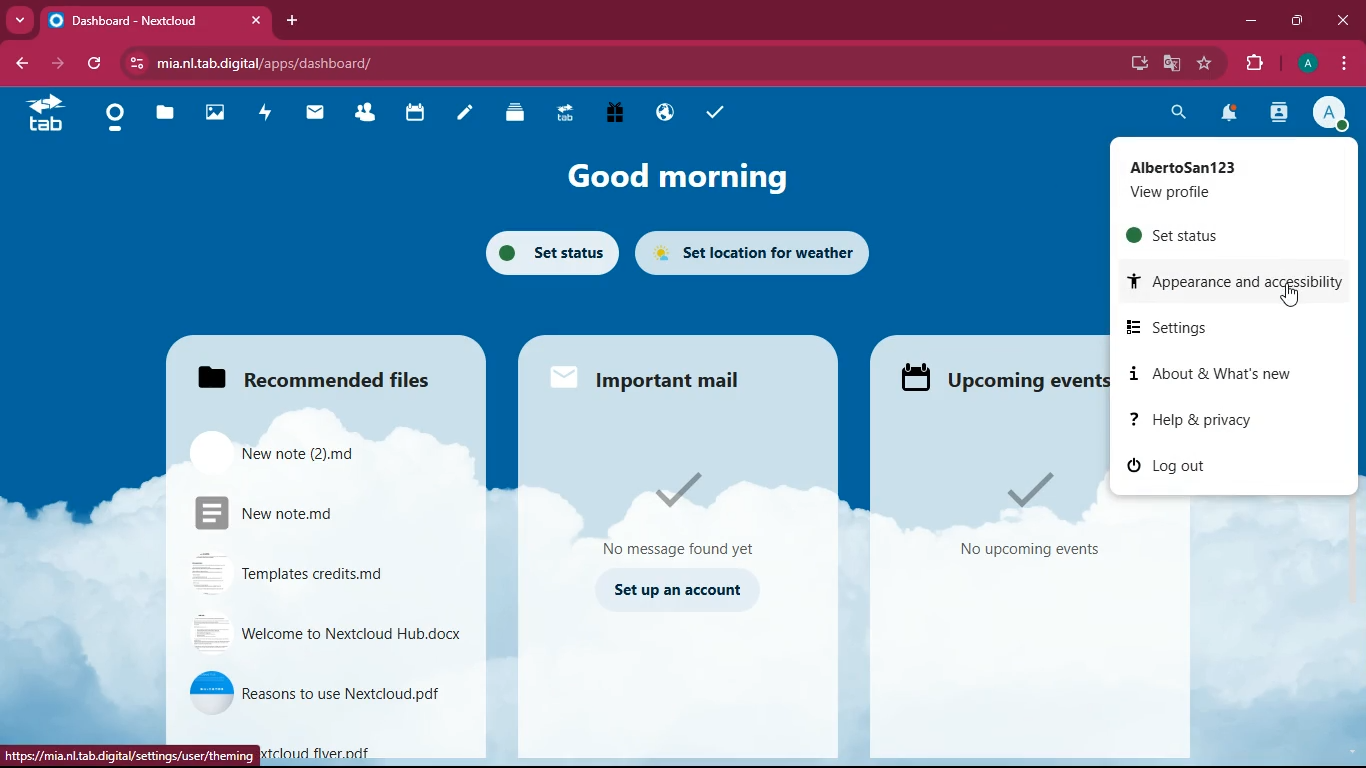 Image resolution: width=1366 pixels, height=768 pixels. What do you see at coordinates (285, 451) in the screenshot?
I see `file` at bounding box center [285, 451].